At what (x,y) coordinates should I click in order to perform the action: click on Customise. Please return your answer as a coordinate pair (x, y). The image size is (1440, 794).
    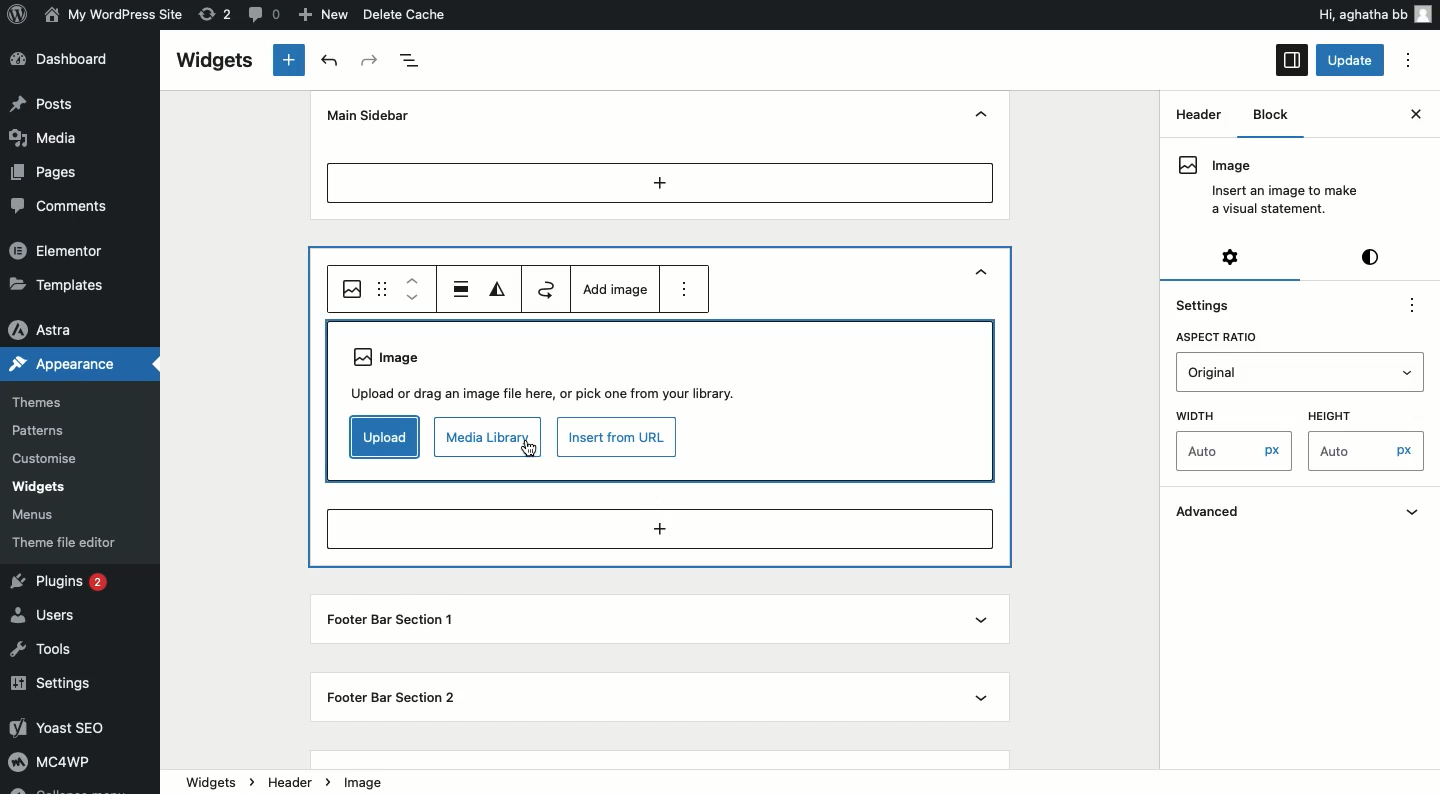
    Looking at the image, I should click on (42, 461).